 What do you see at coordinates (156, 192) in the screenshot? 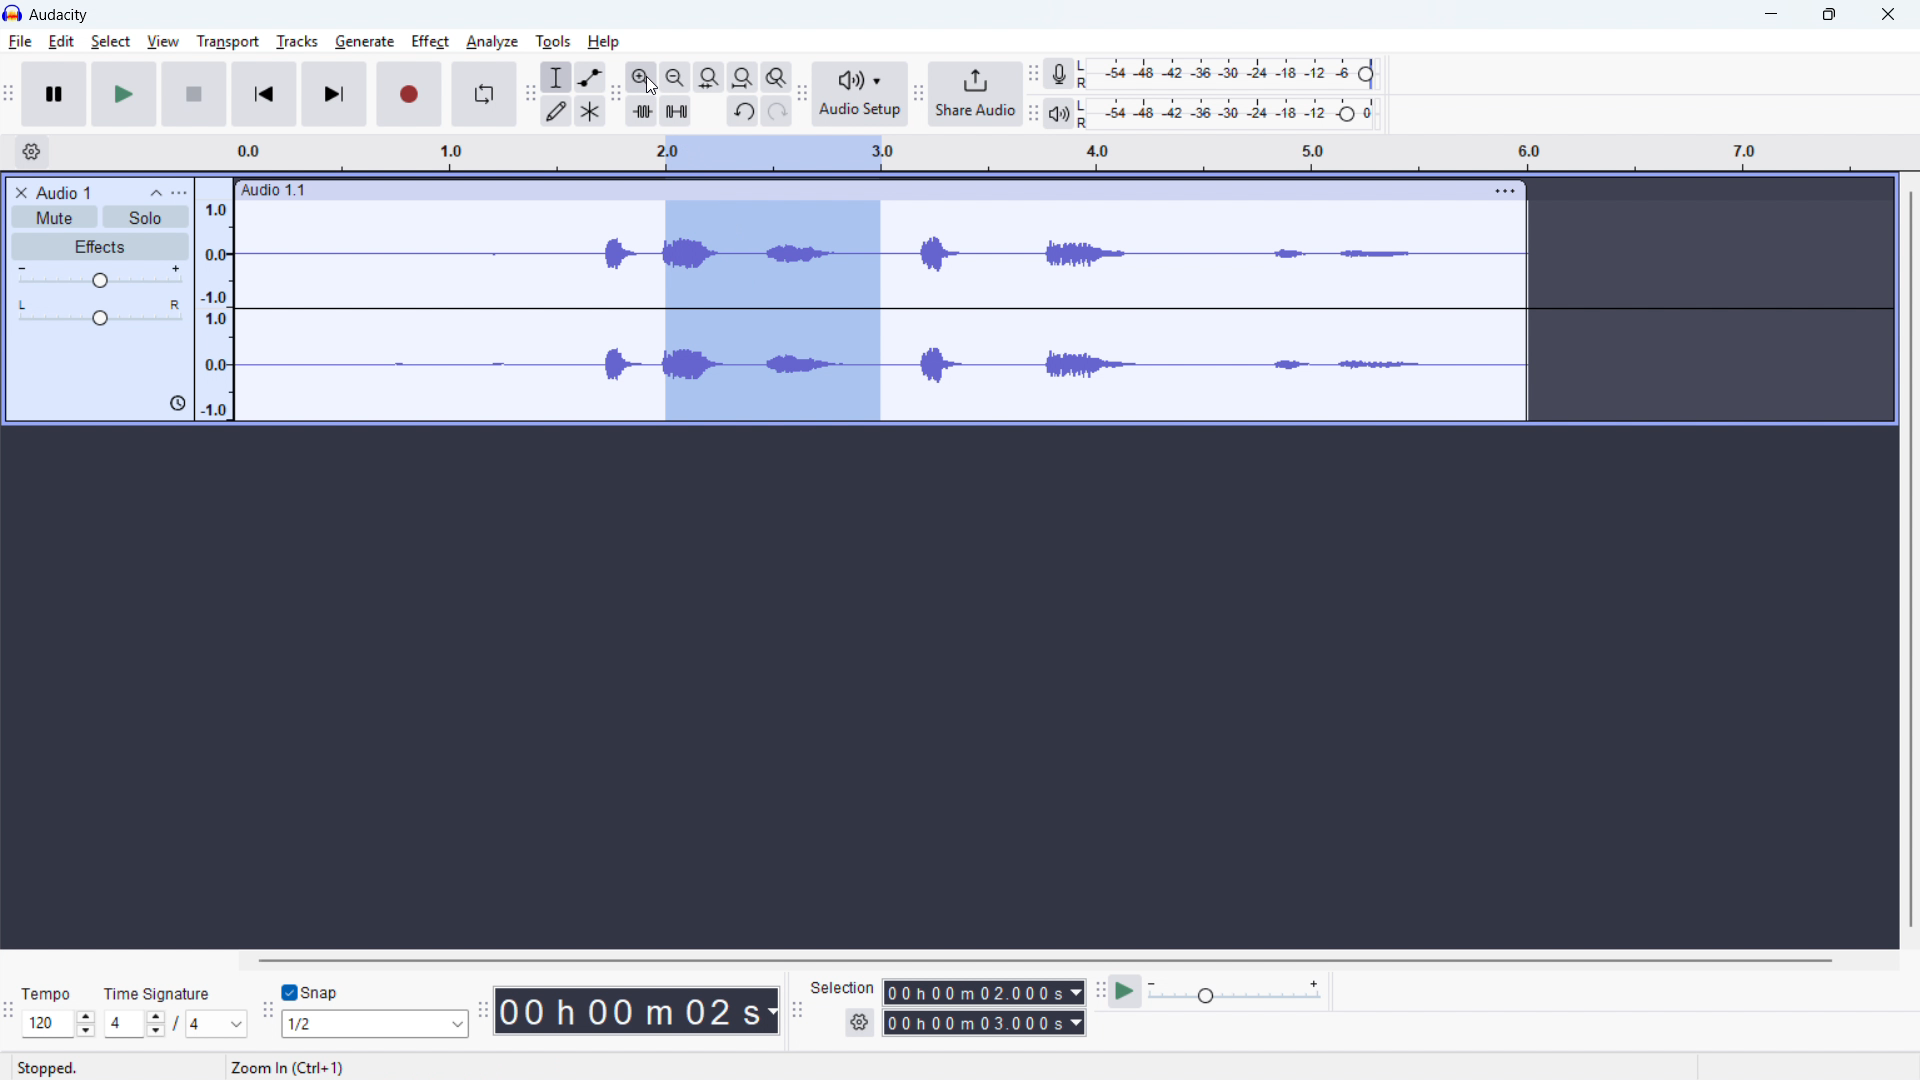
I see `Collapse` at bounding box center [156, 192].